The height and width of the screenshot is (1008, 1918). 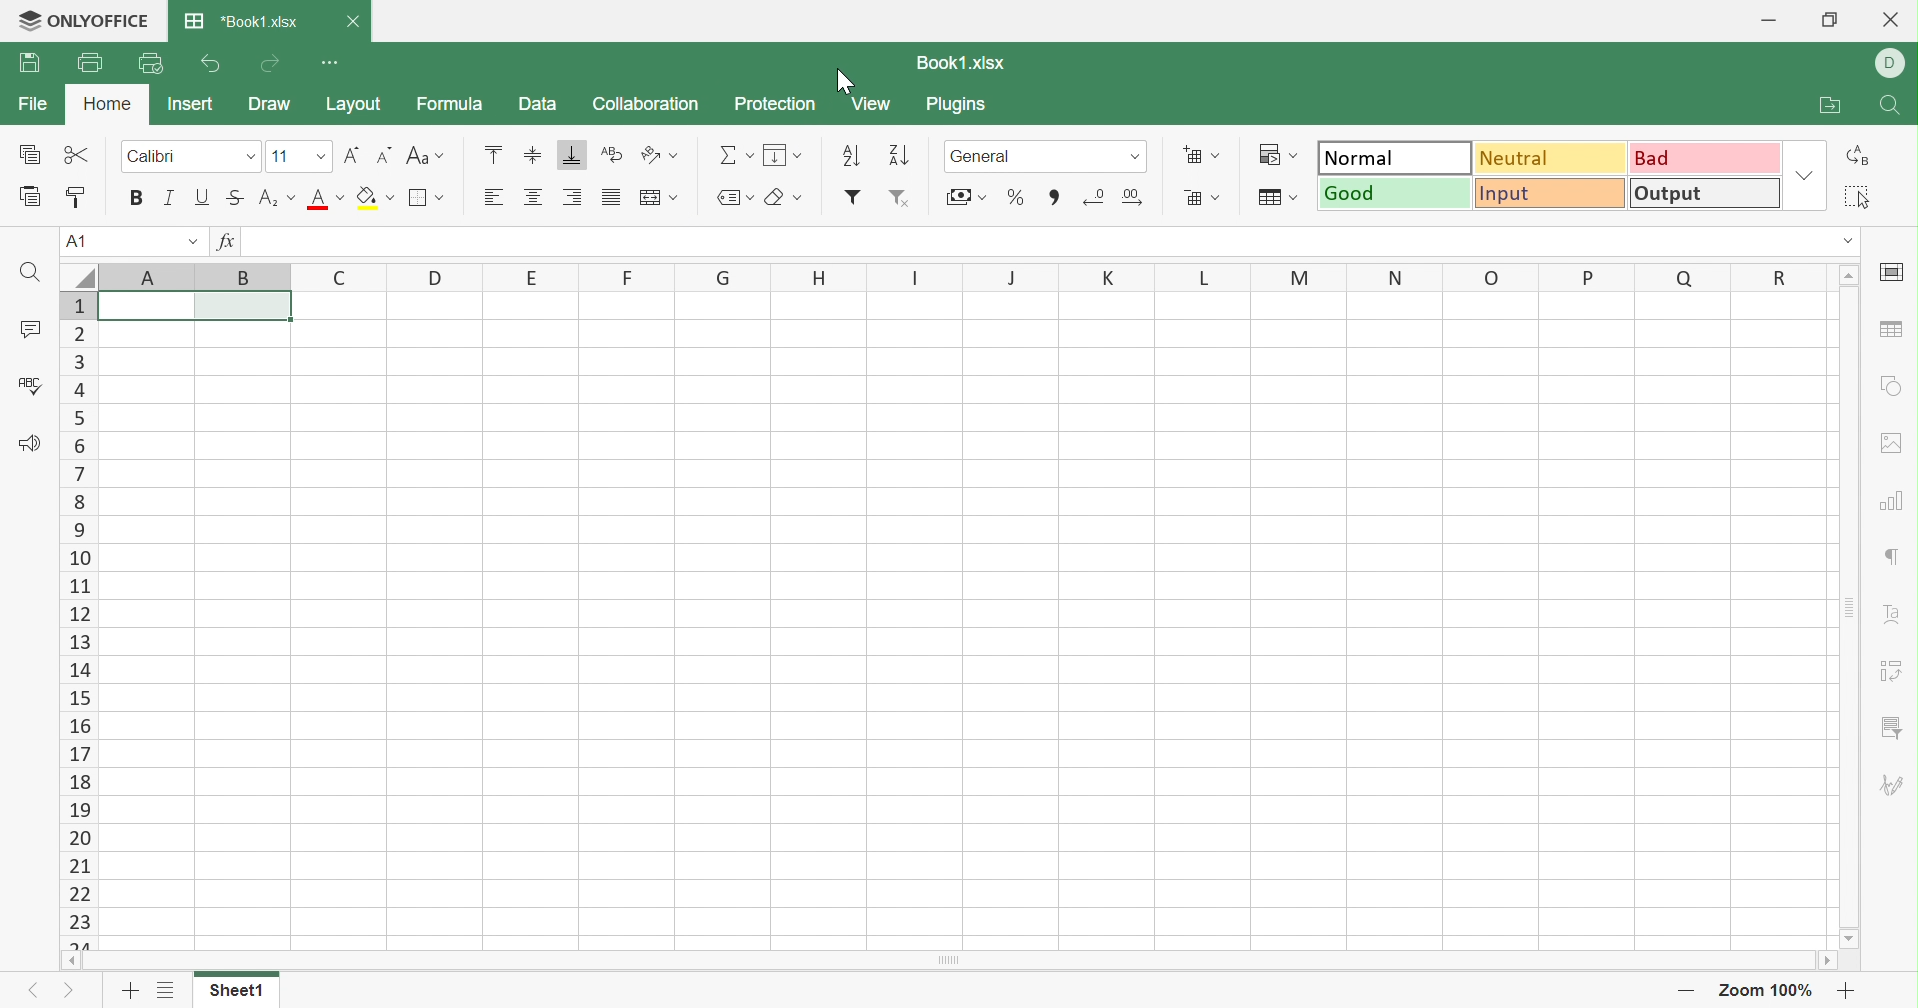 What do you see at coordinates (75, 239) in the screenshot?
I see `A1` at bounding box center [75, 239].